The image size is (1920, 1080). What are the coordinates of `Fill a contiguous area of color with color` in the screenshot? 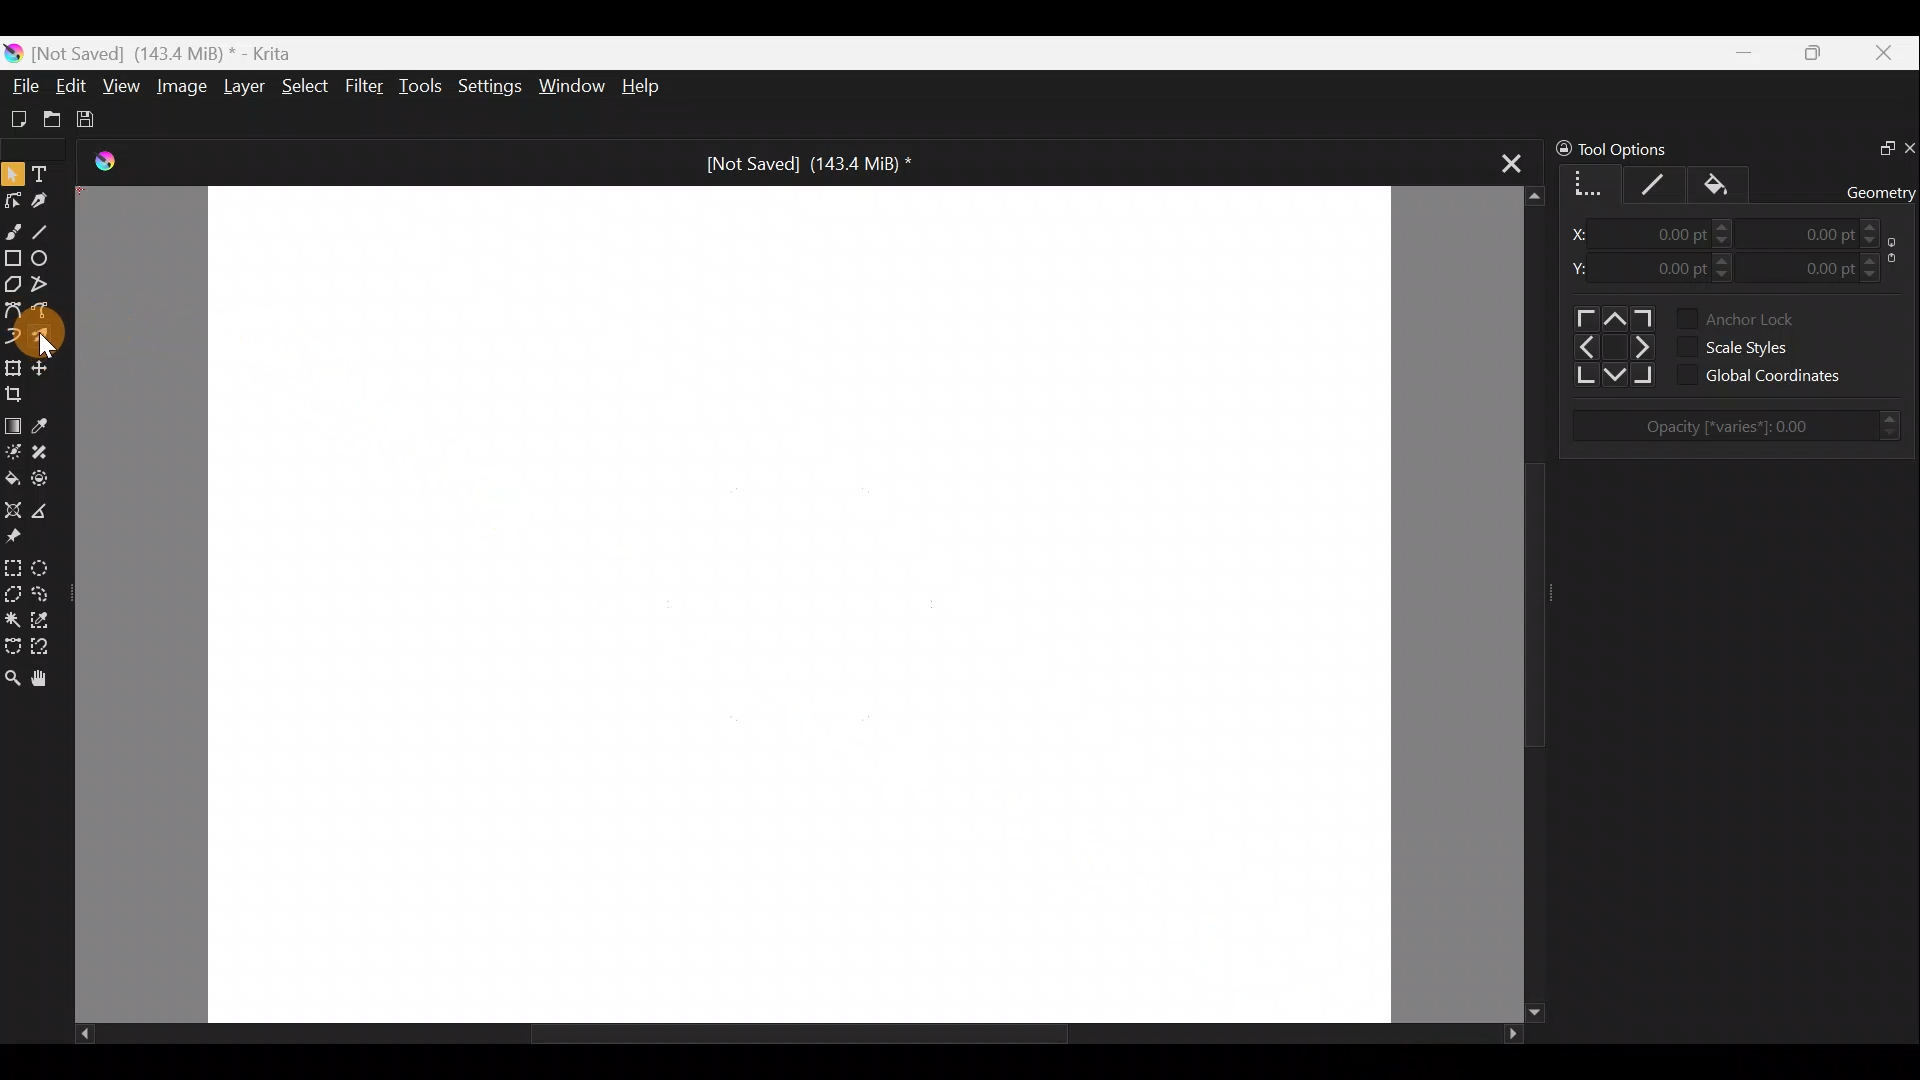 It's located at (12, 478).